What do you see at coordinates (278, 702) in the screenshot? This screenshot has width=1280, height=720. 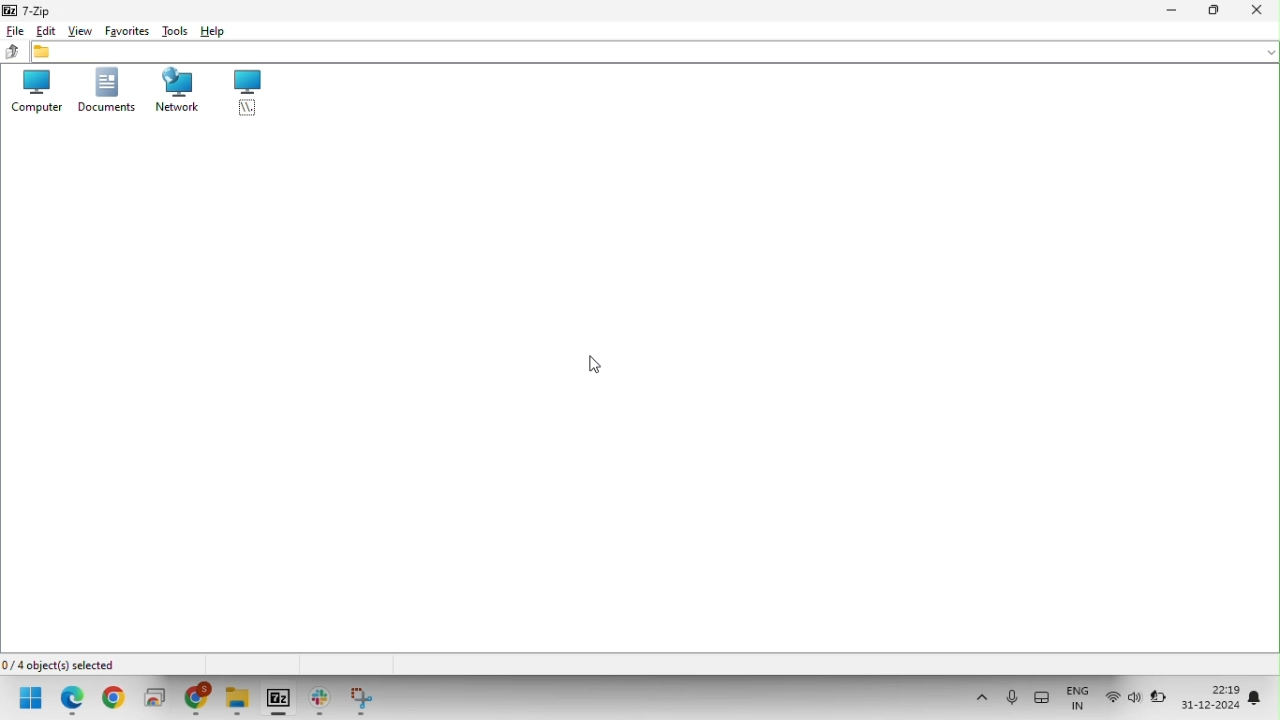 I see `7-zip` at bounding box center [278, 702].